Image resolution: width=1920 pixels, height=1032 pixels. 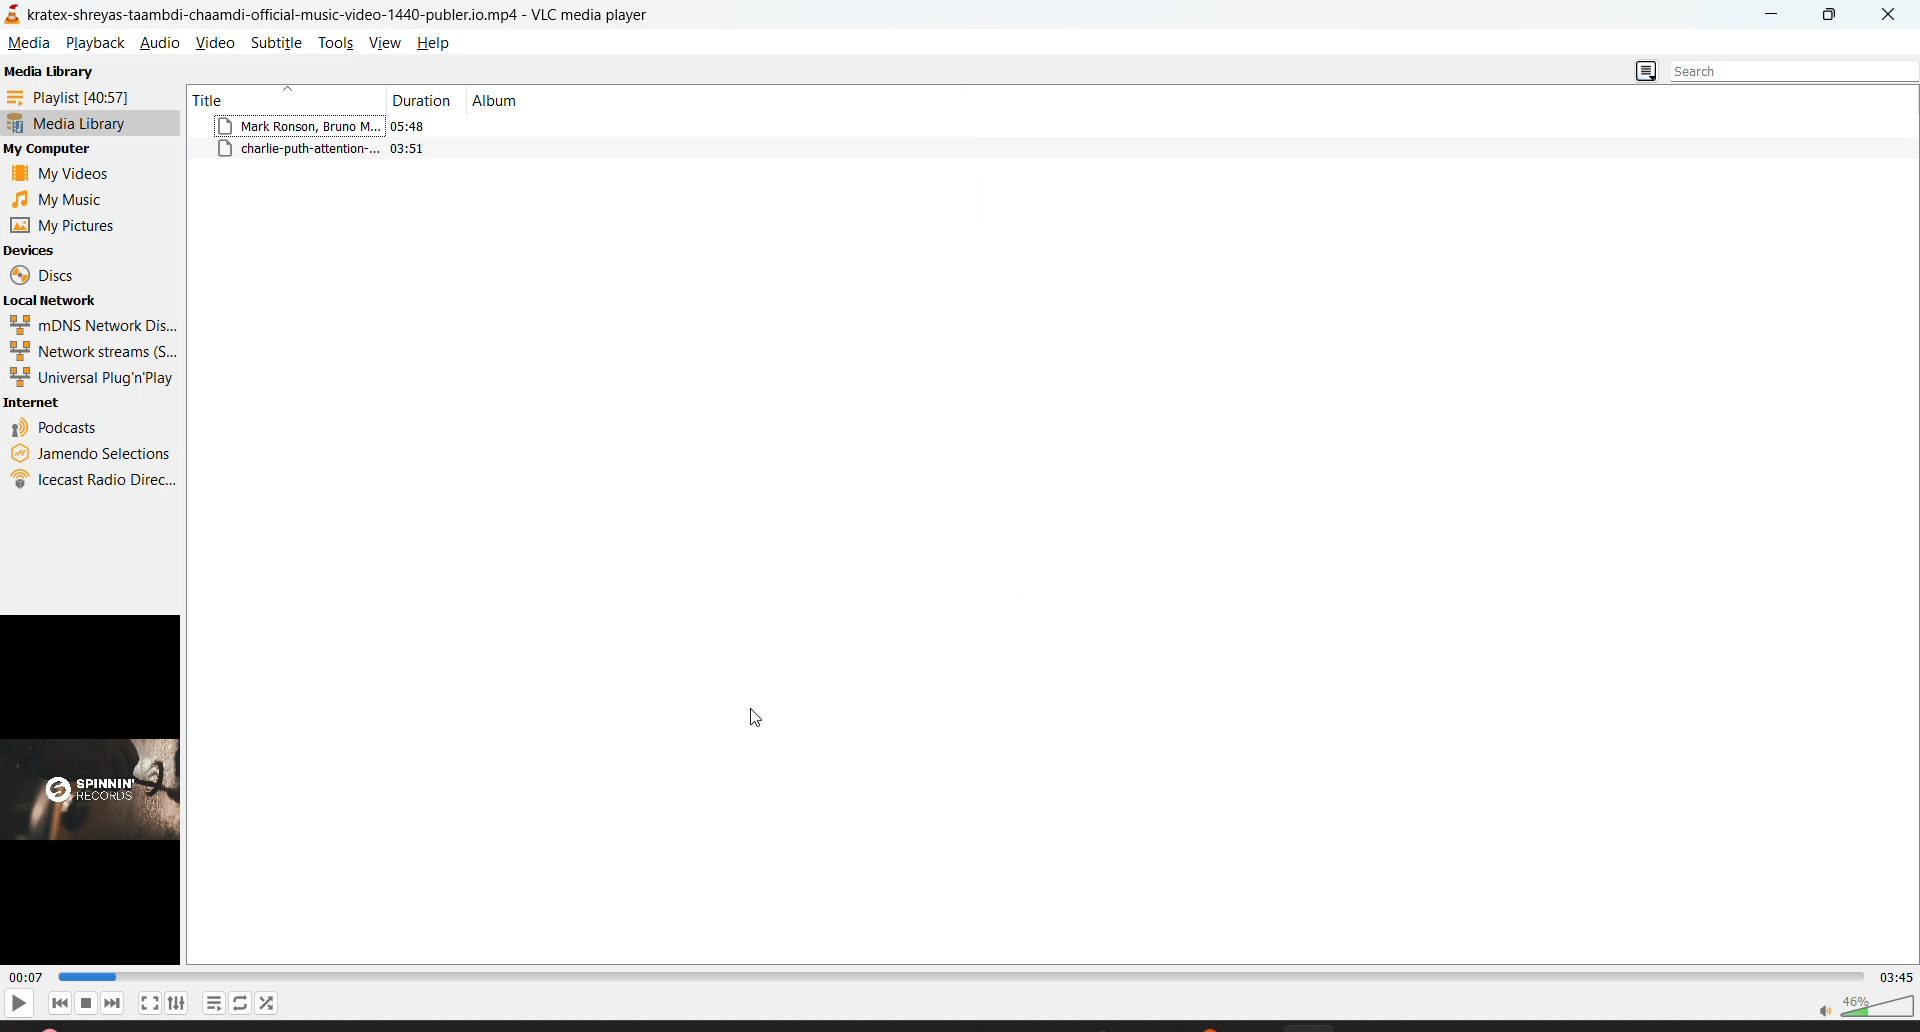 I want to click on thumbnail/preview, so click(x=96, y=791).